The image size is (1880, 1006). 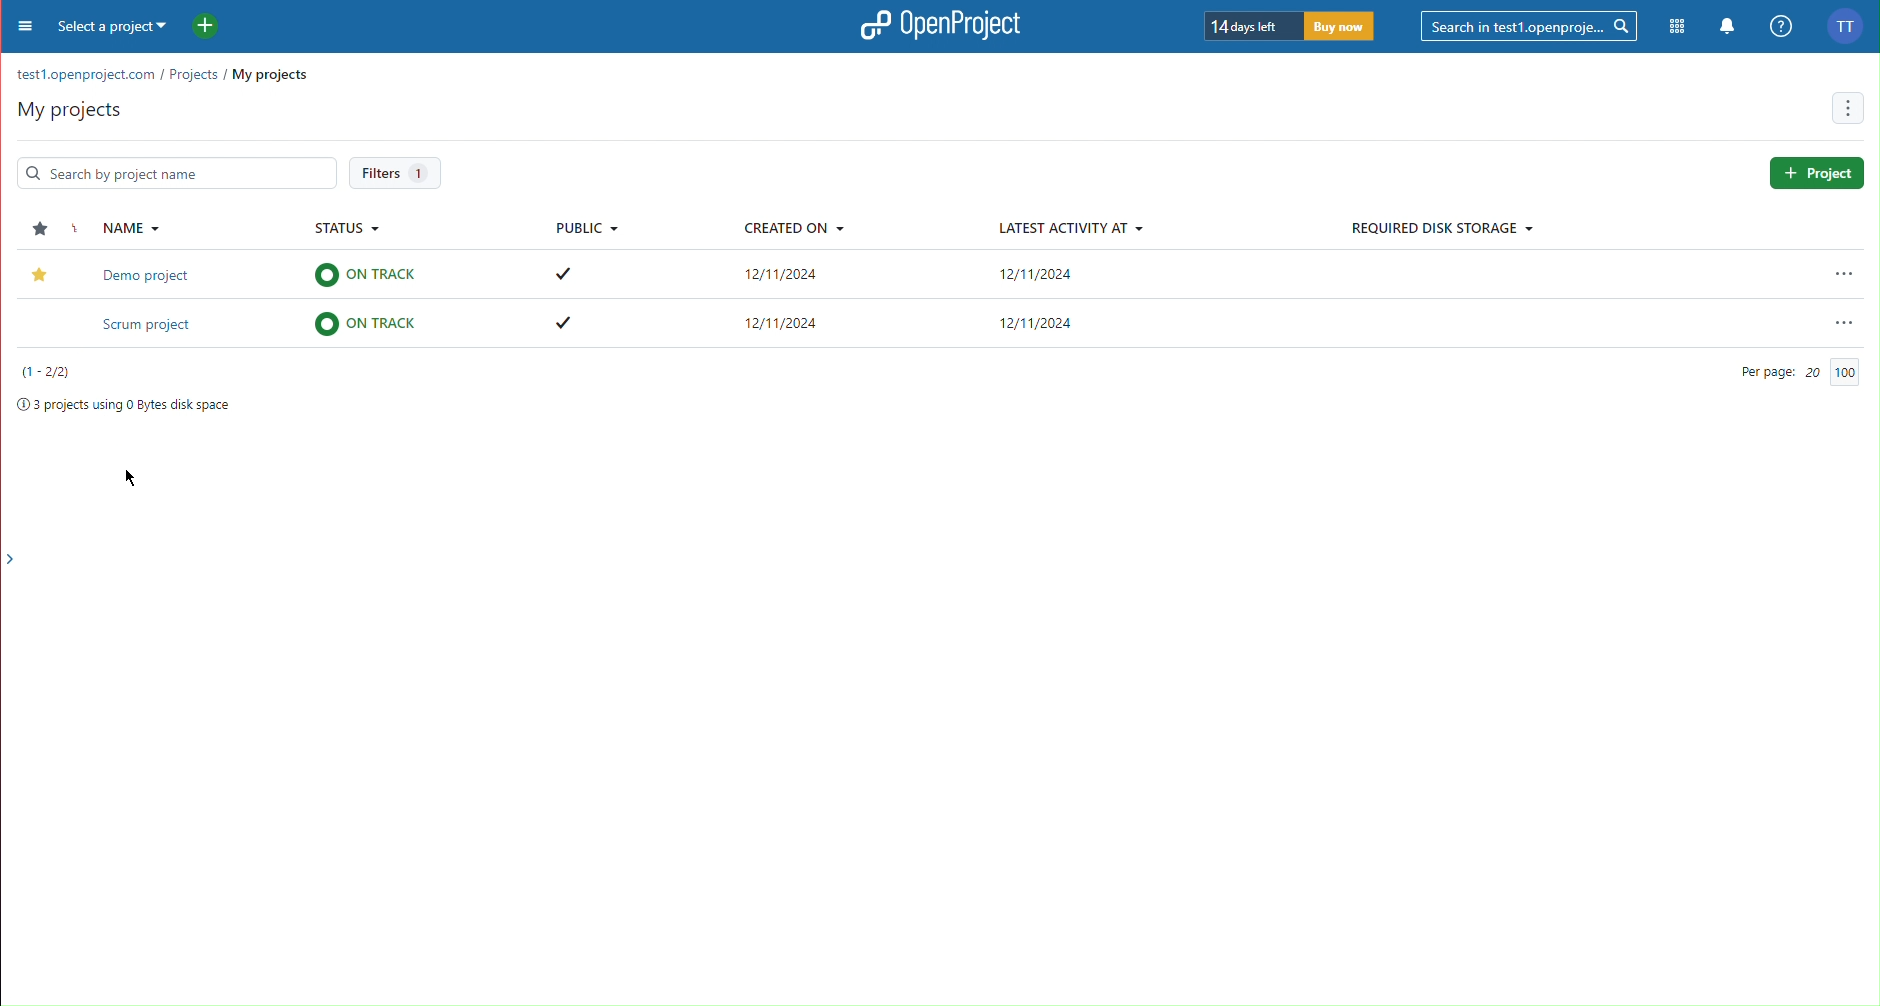 What do you see at coordinates (39, 223) in the screenshot?
I see `Favorites` at bounding box center [39, 223].